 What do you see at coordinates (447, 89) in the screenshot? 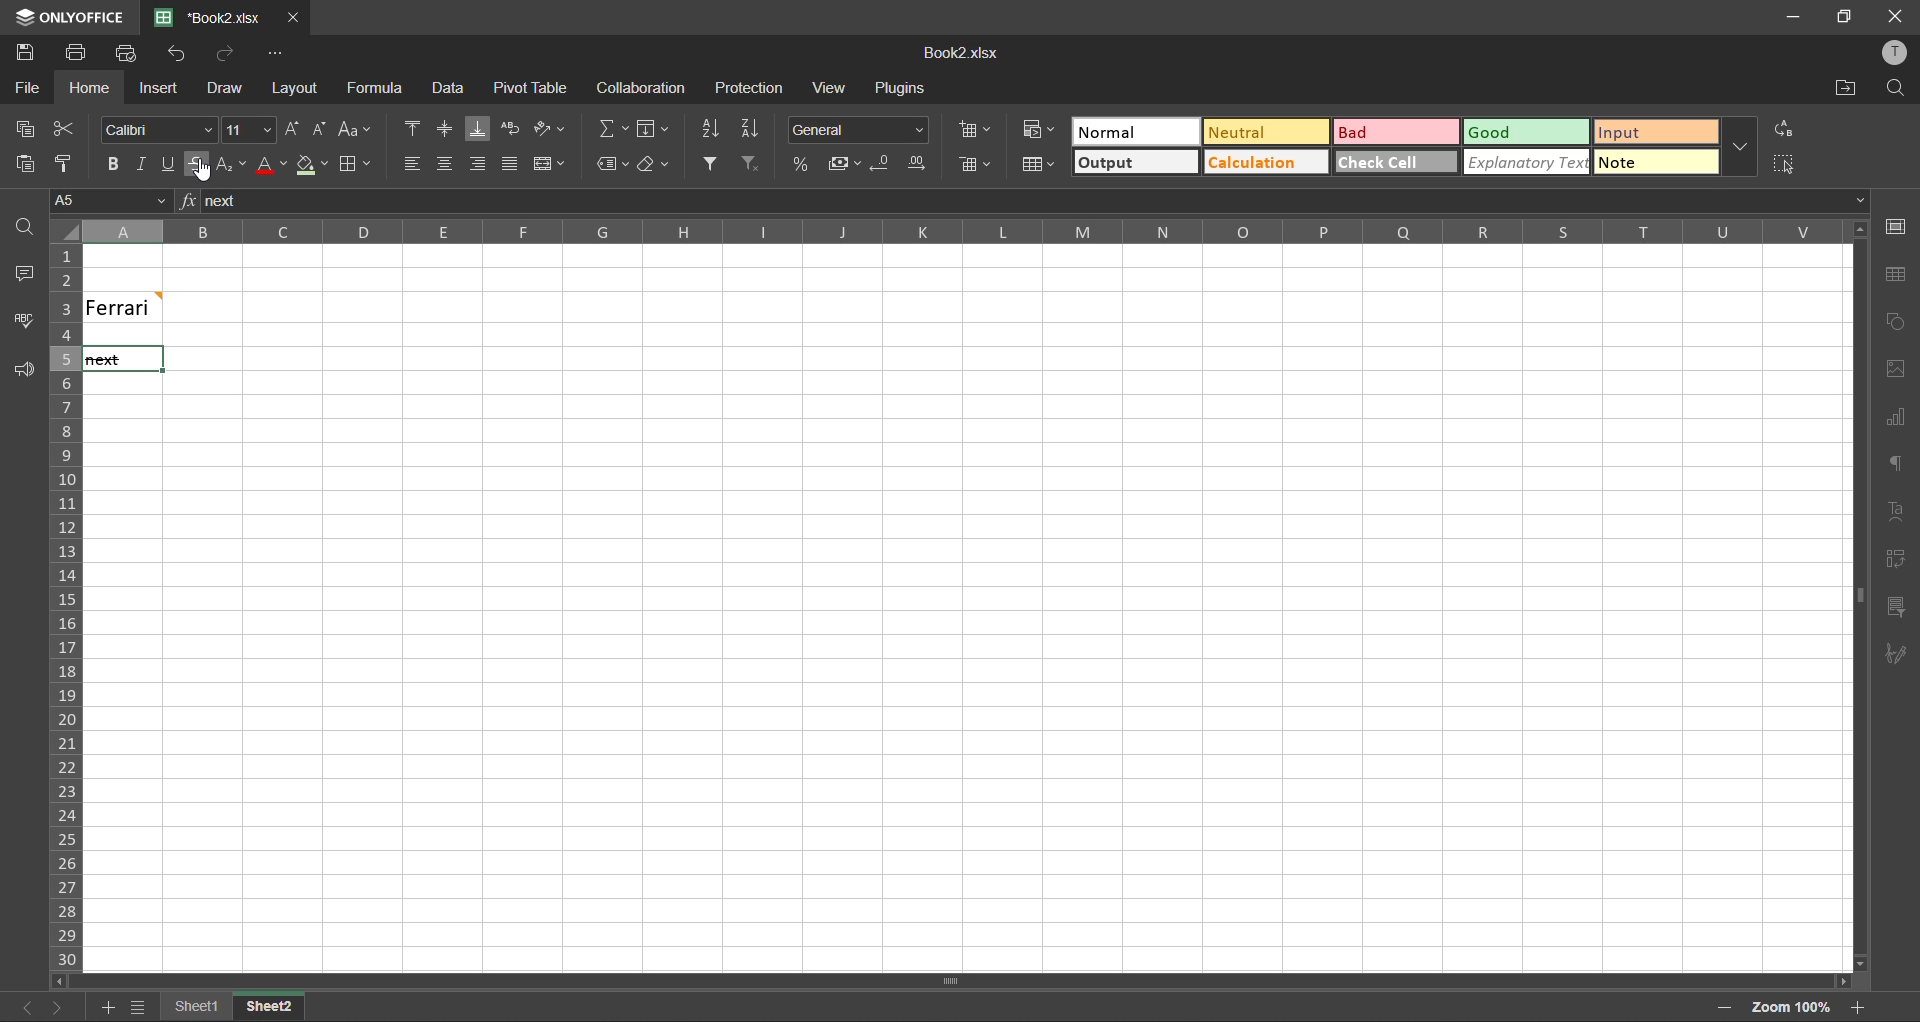
I see `data` at bounding box center [447, 89].